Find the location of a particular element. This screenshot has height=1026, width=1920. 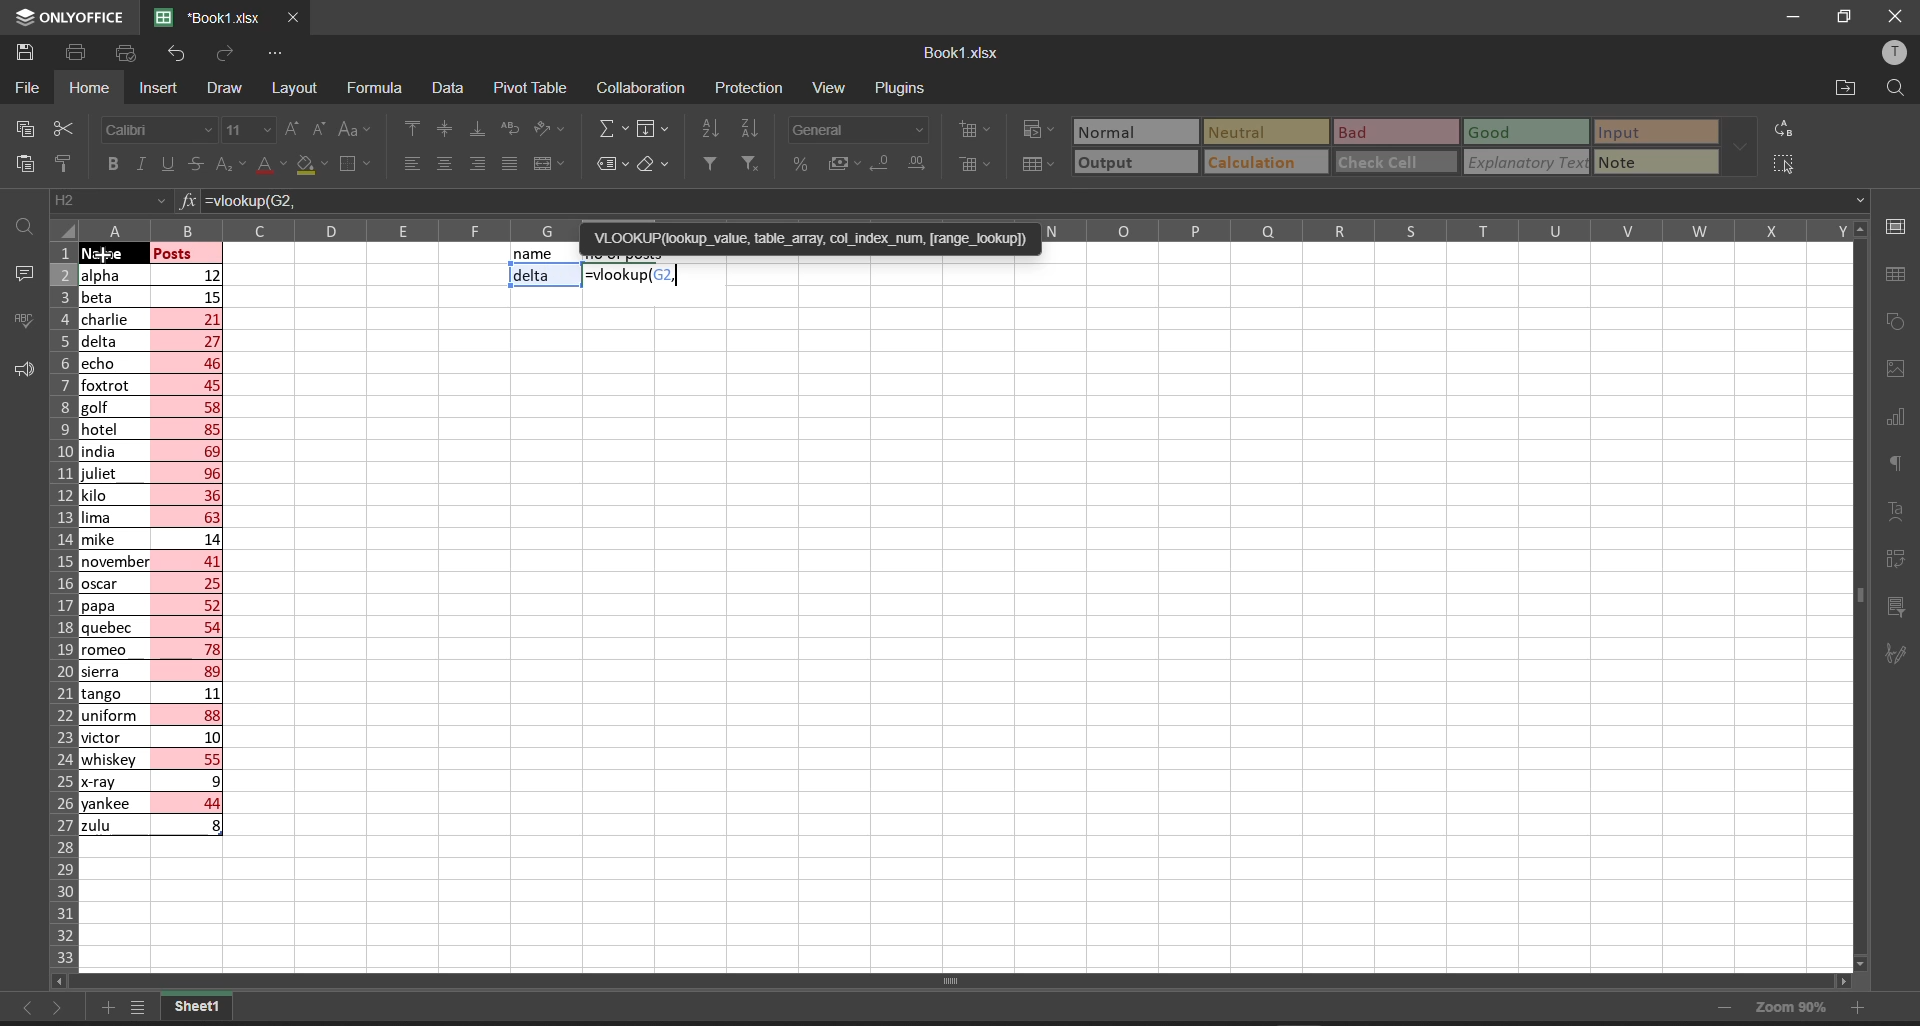

save is located at coordinates (24, 53).